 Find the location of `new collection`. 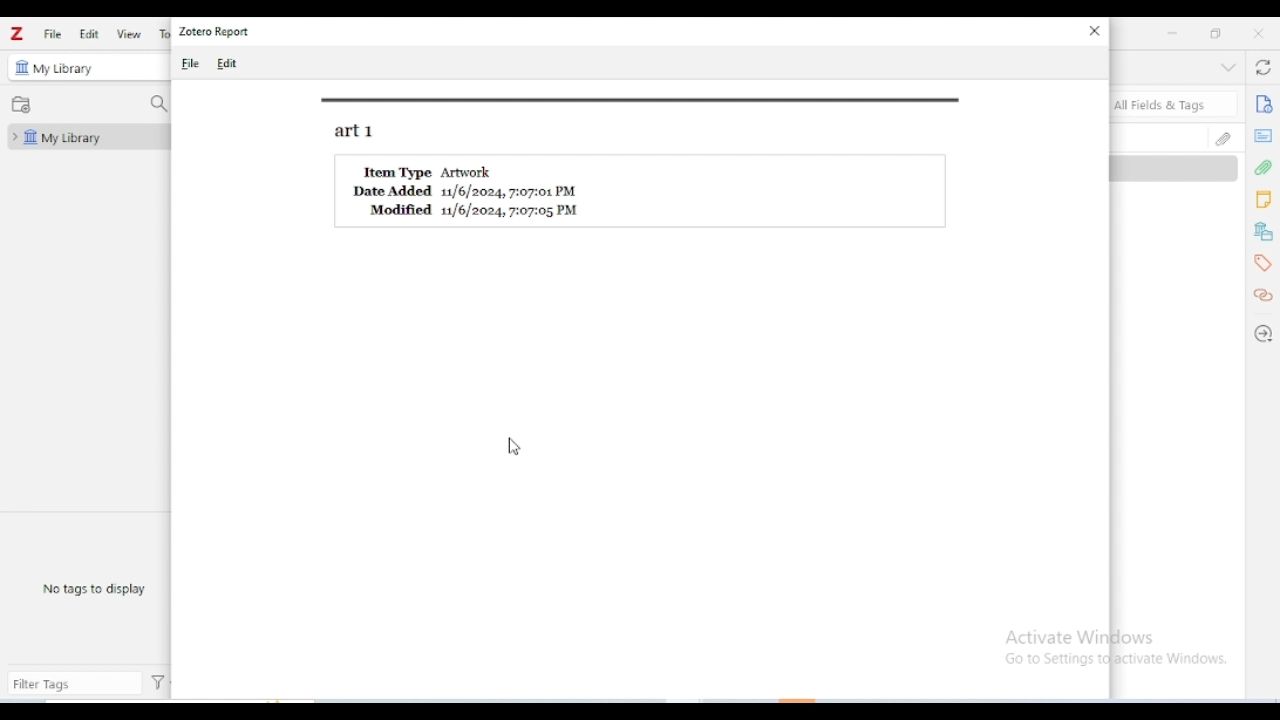

new collection is located at coordinates (21, 104).